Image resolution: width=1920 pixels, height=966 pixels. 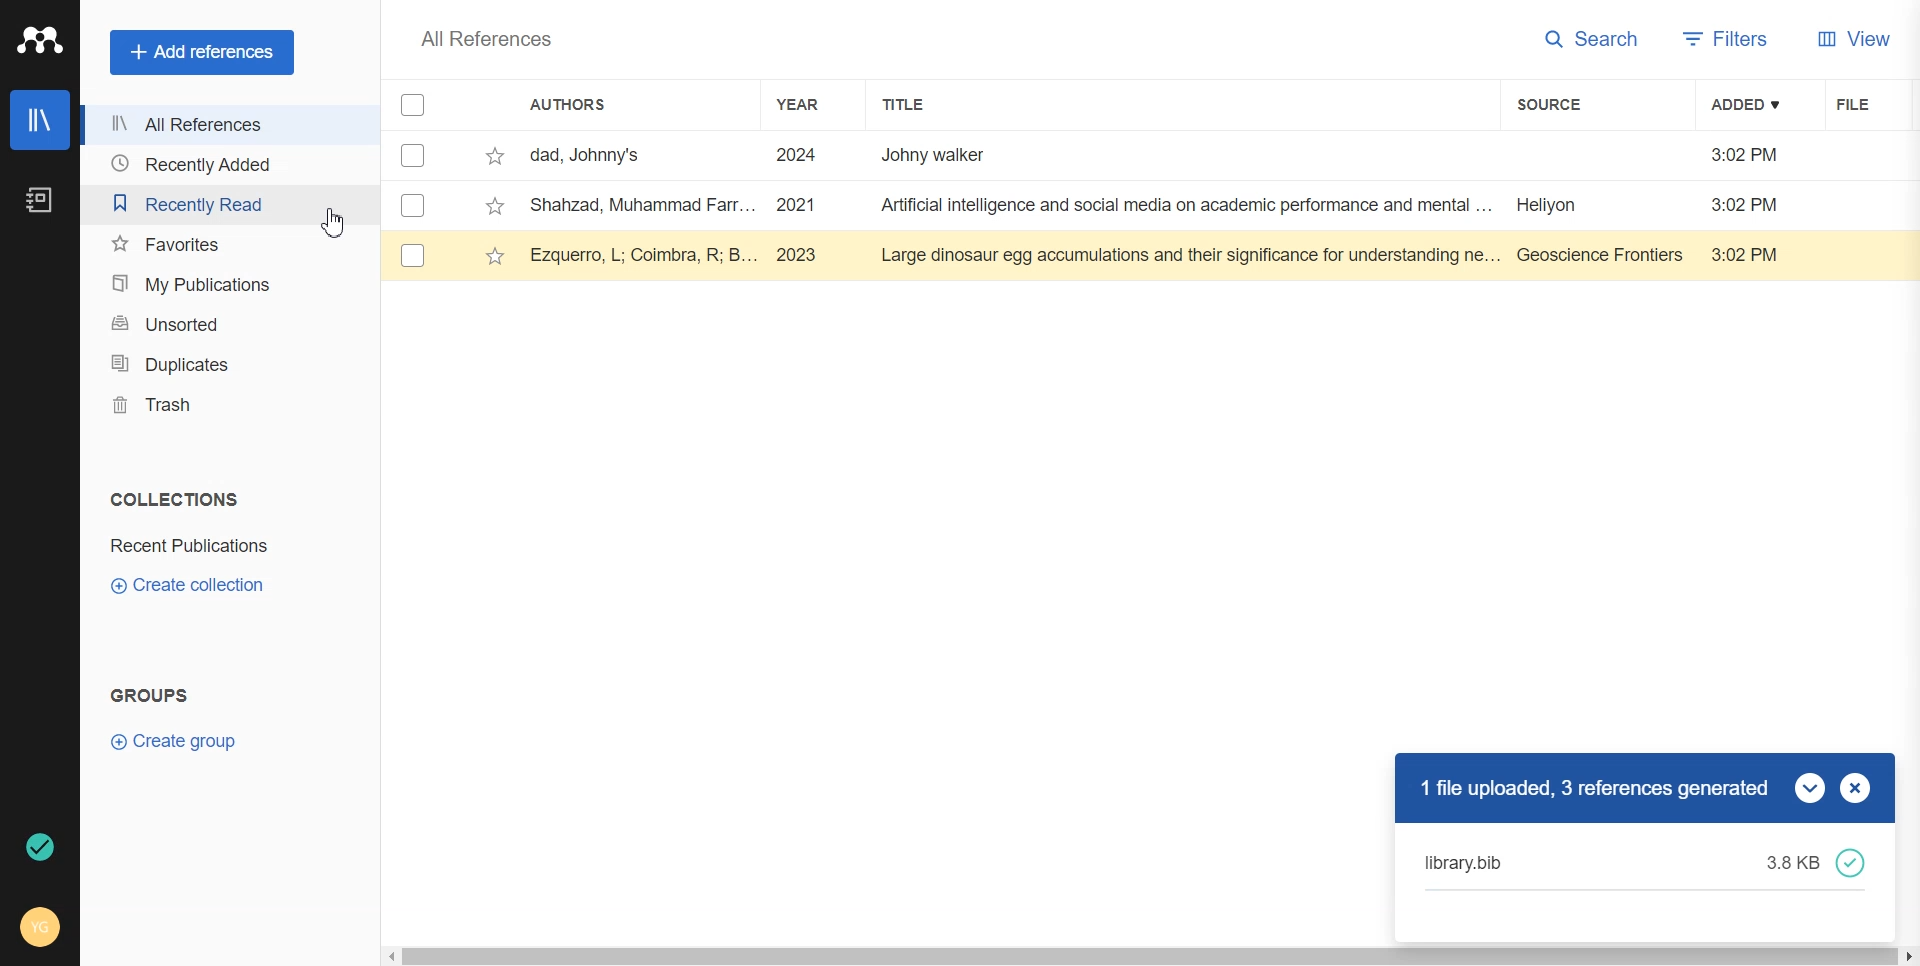 I want to click on View, so click(x=1850, y=39).